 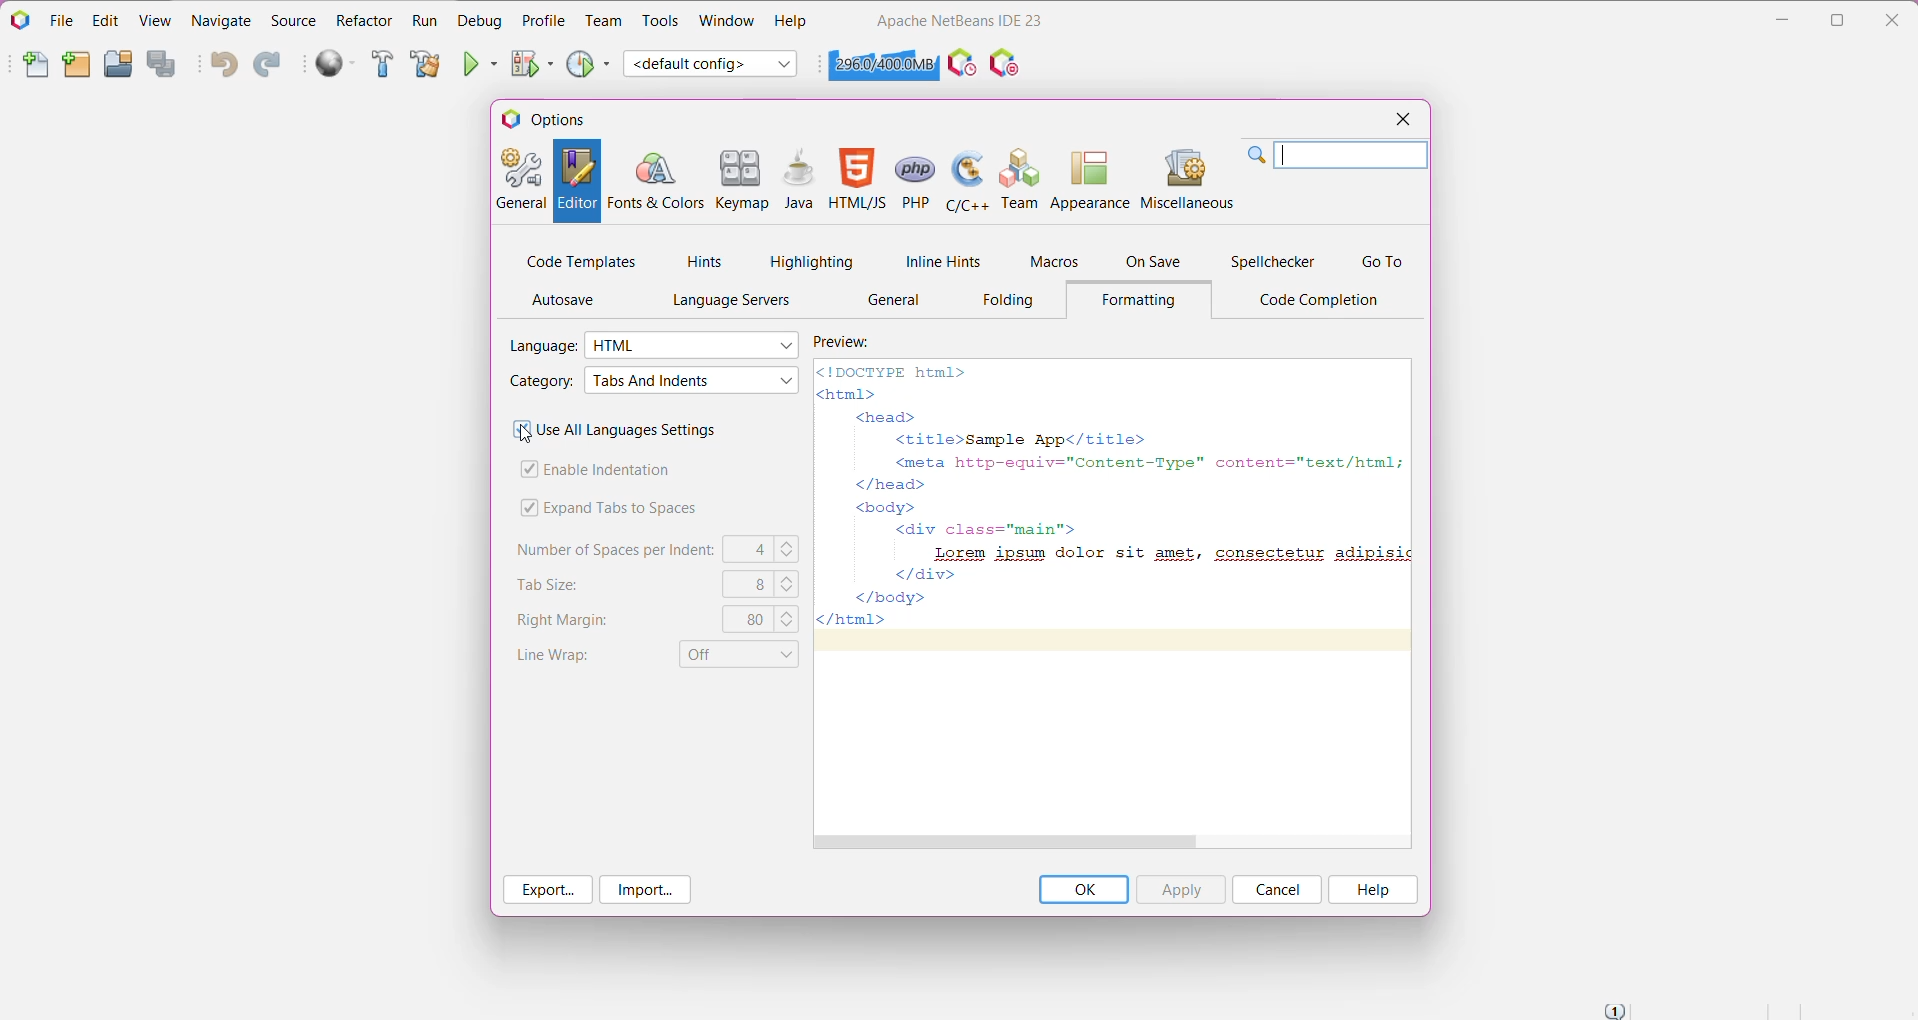 What do you see at coordinates (117, 64) in the screenshot?
I see `Open Project` at bounding box center [117, 64].